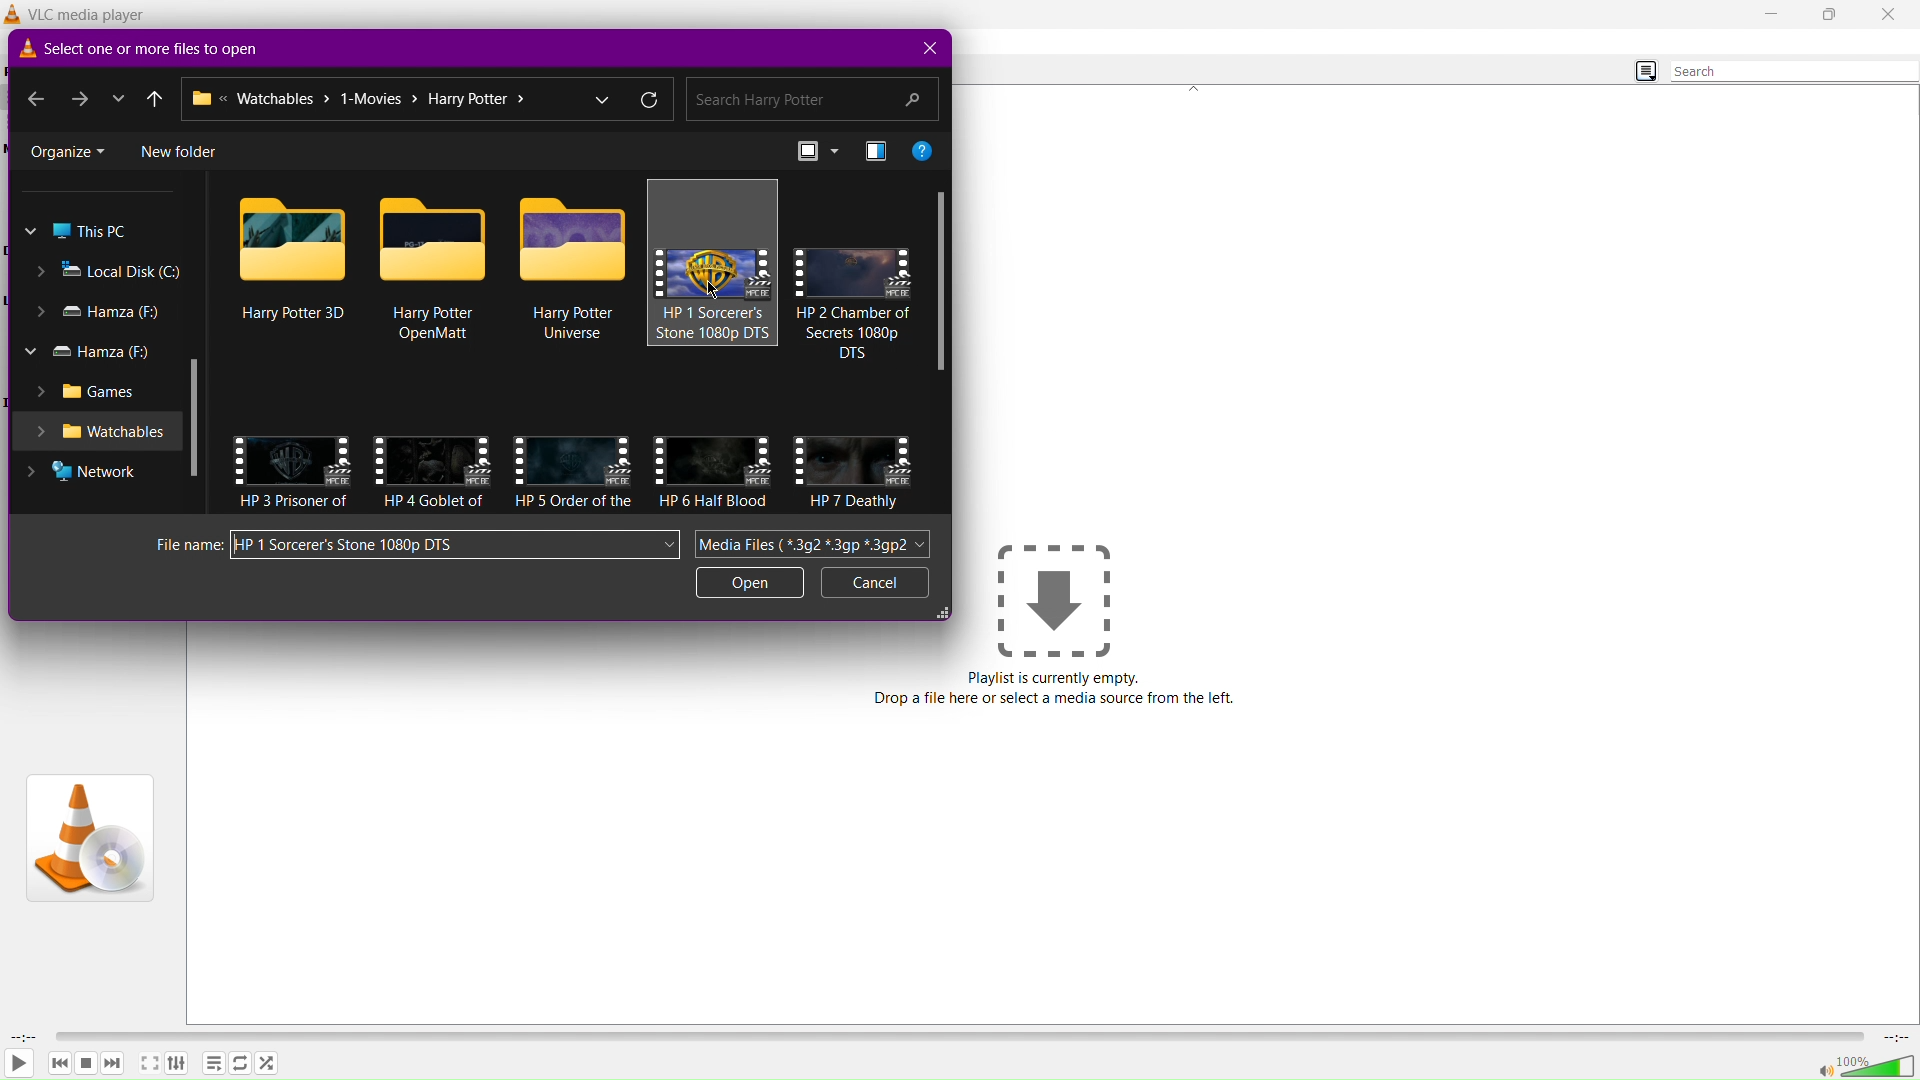 This screenshot has height=1080, width=1920. What do you see at coordinates (963, 1034) in the screenshot?
I see `Timeline` at bounding box center [963, 1034].